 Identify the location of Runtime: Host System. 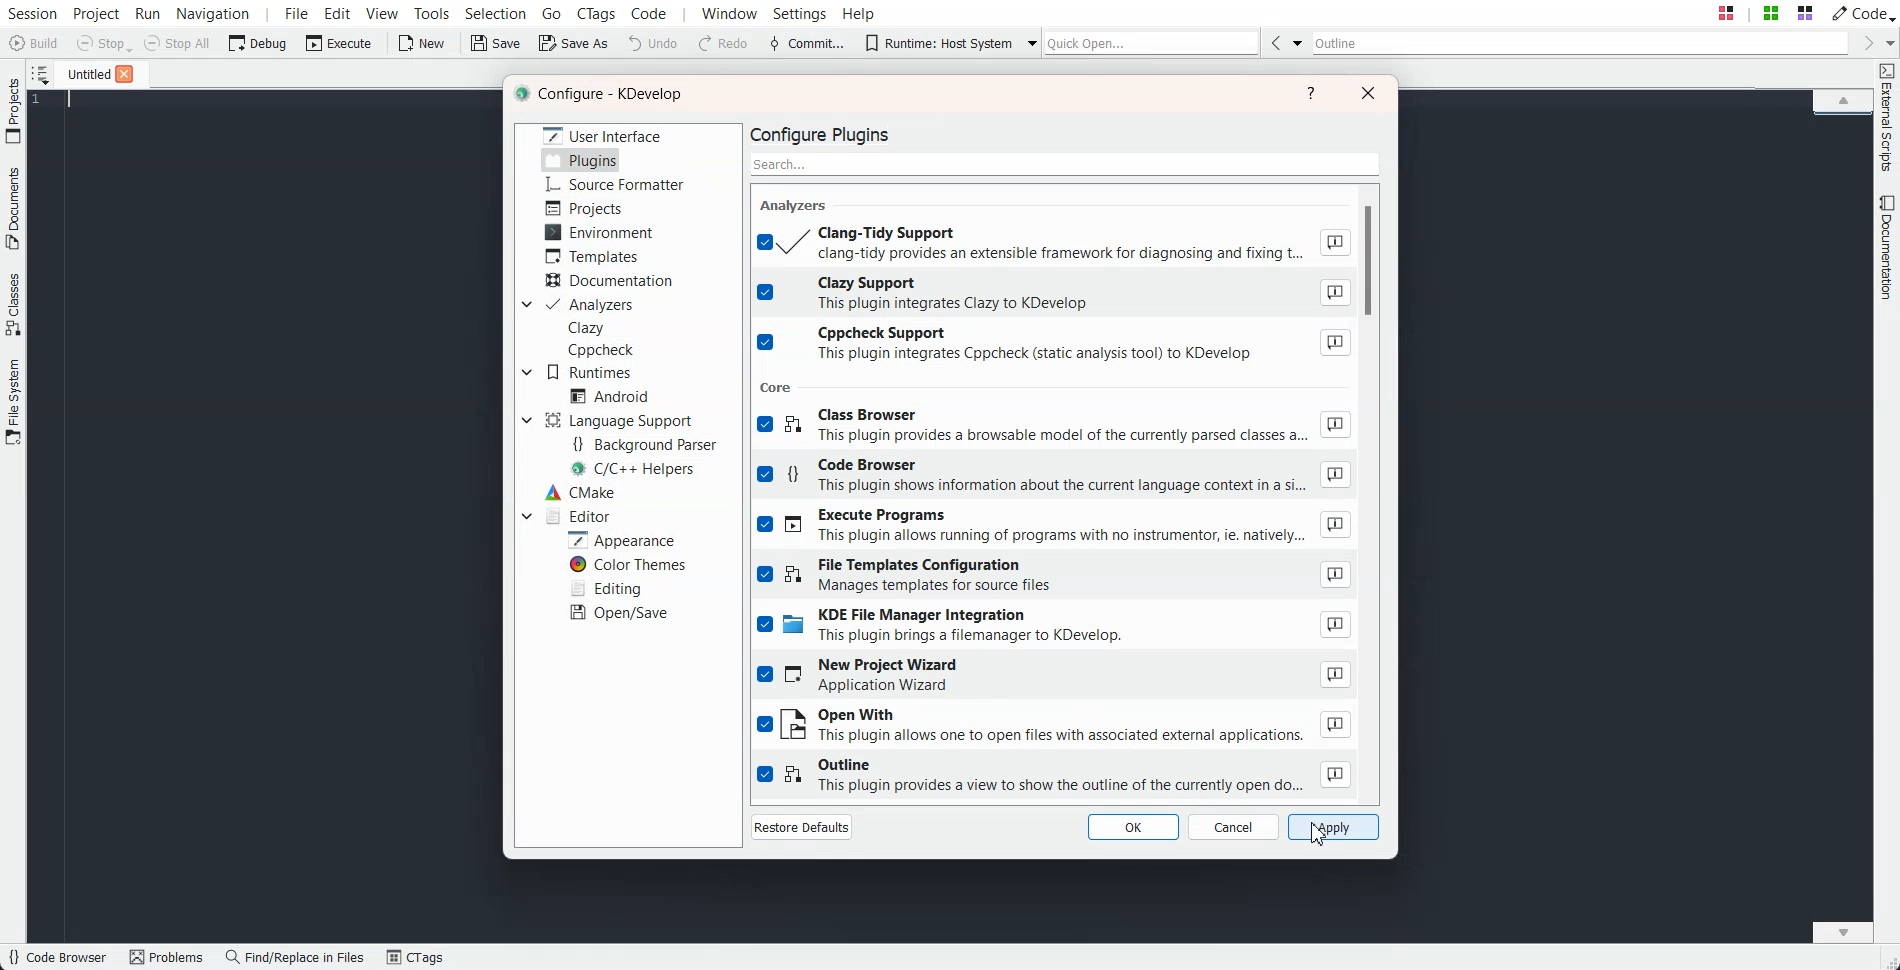
(938, 43).